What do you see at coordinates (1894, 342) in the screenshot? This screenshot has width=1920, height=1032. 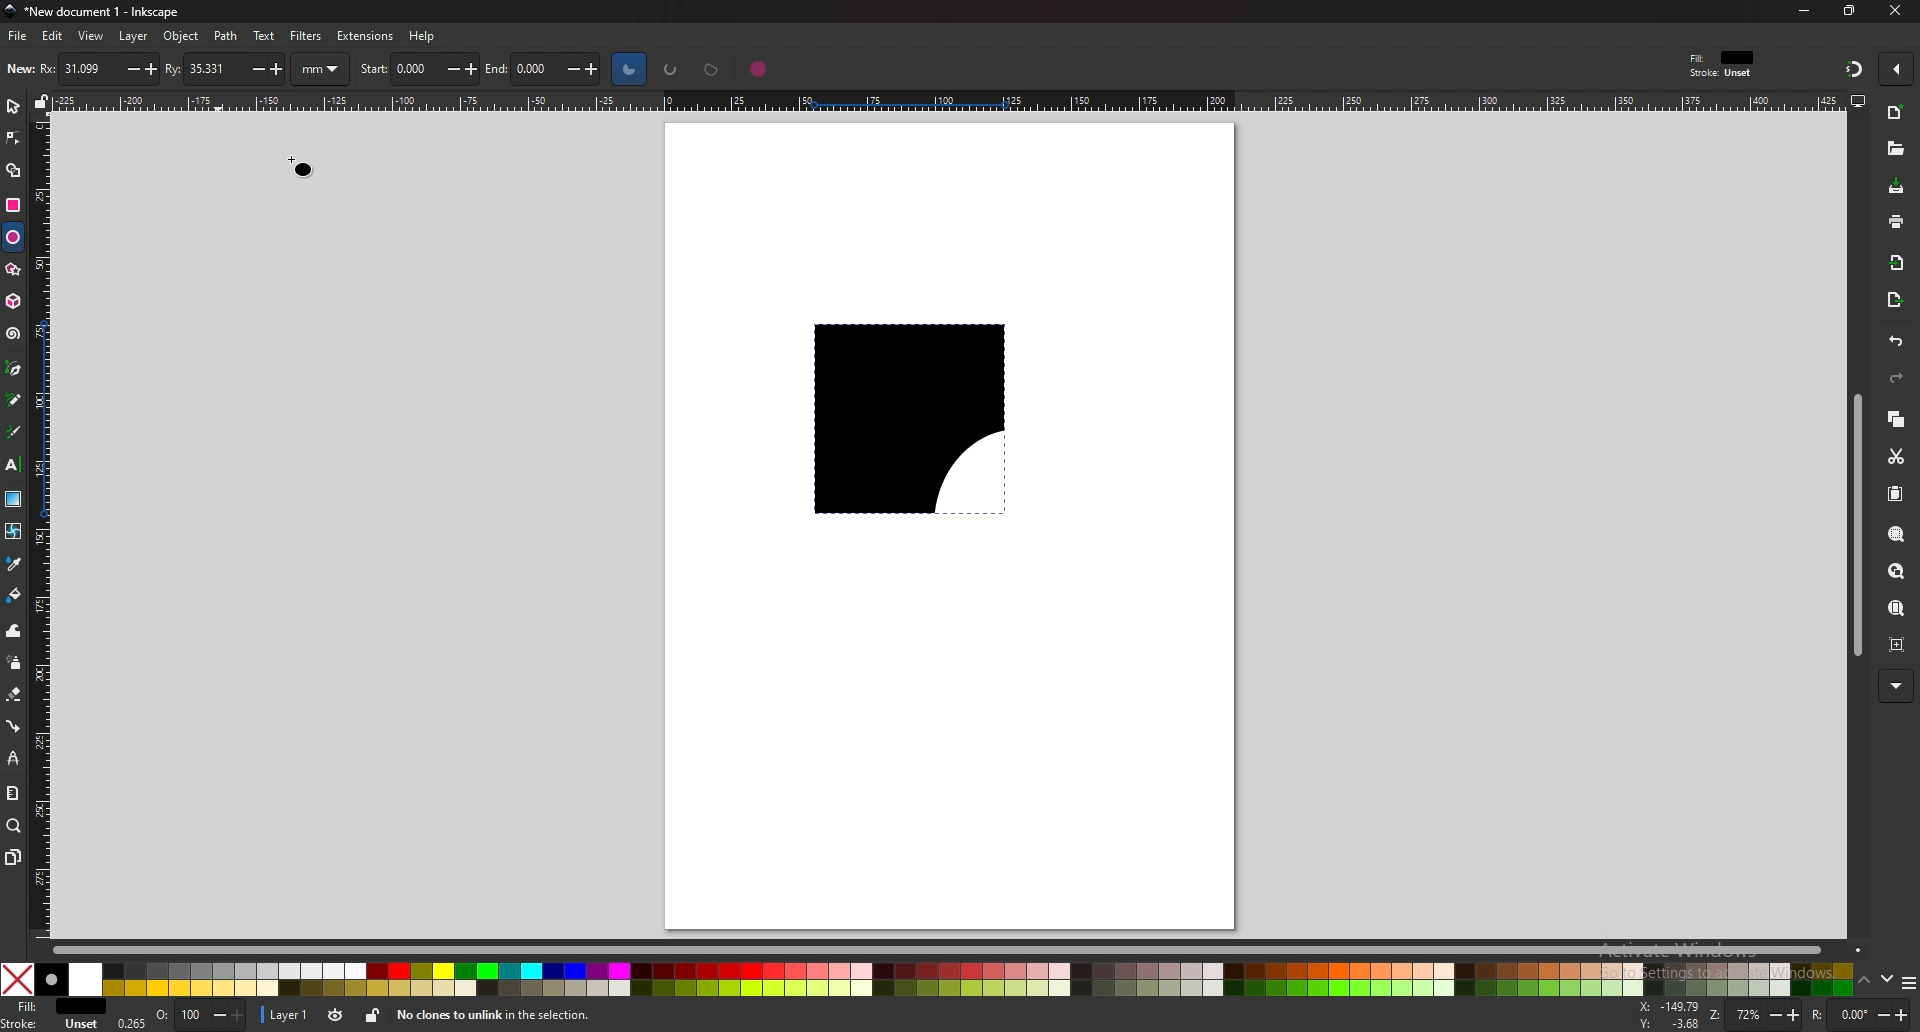 I see `undo` at bounding box center [1894, 342].